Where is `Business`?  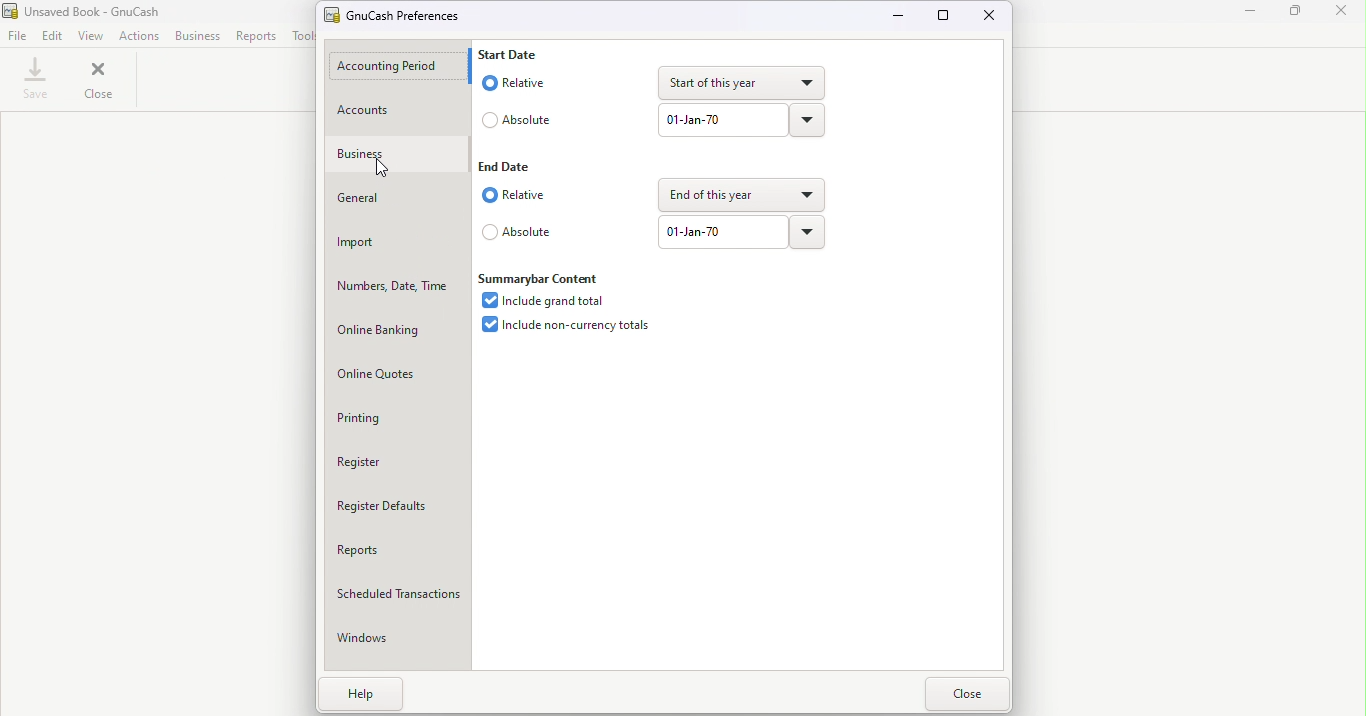 Business is located at coordinates (198, 35).